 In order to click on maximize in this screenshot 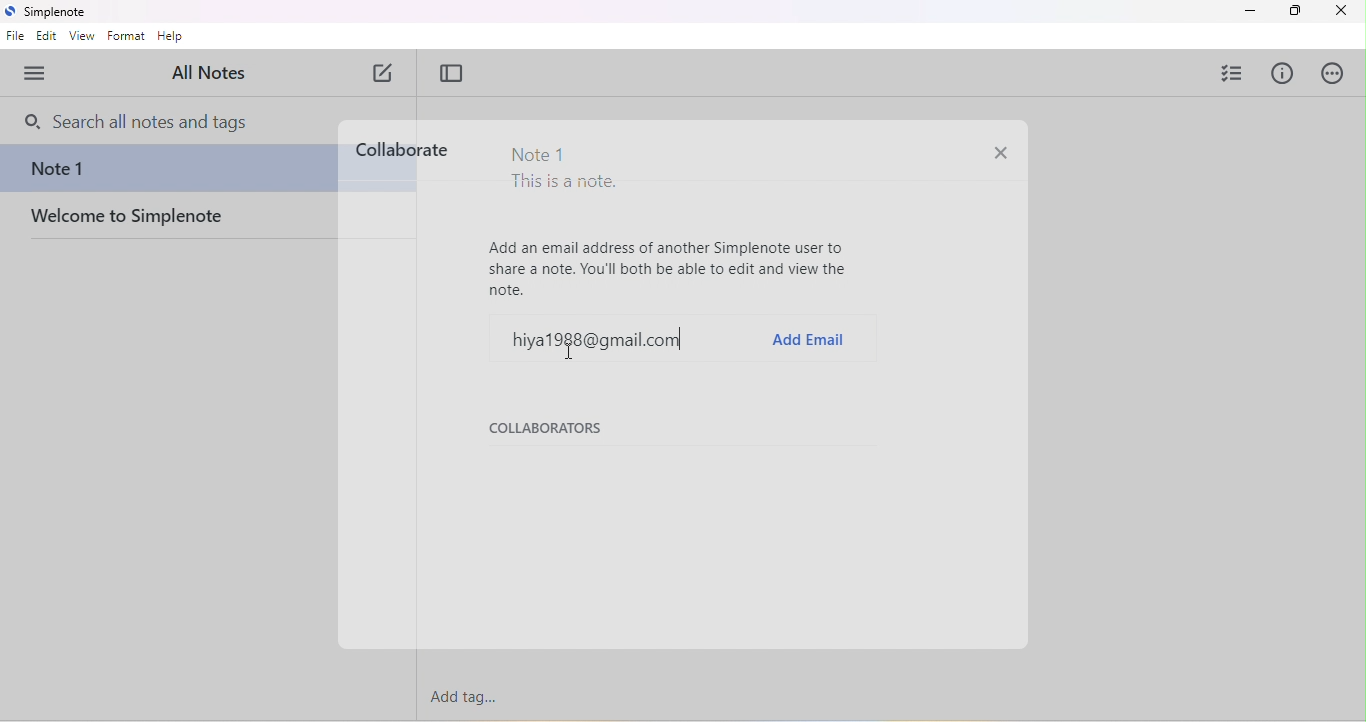, I will do `click(1293, 11)`.